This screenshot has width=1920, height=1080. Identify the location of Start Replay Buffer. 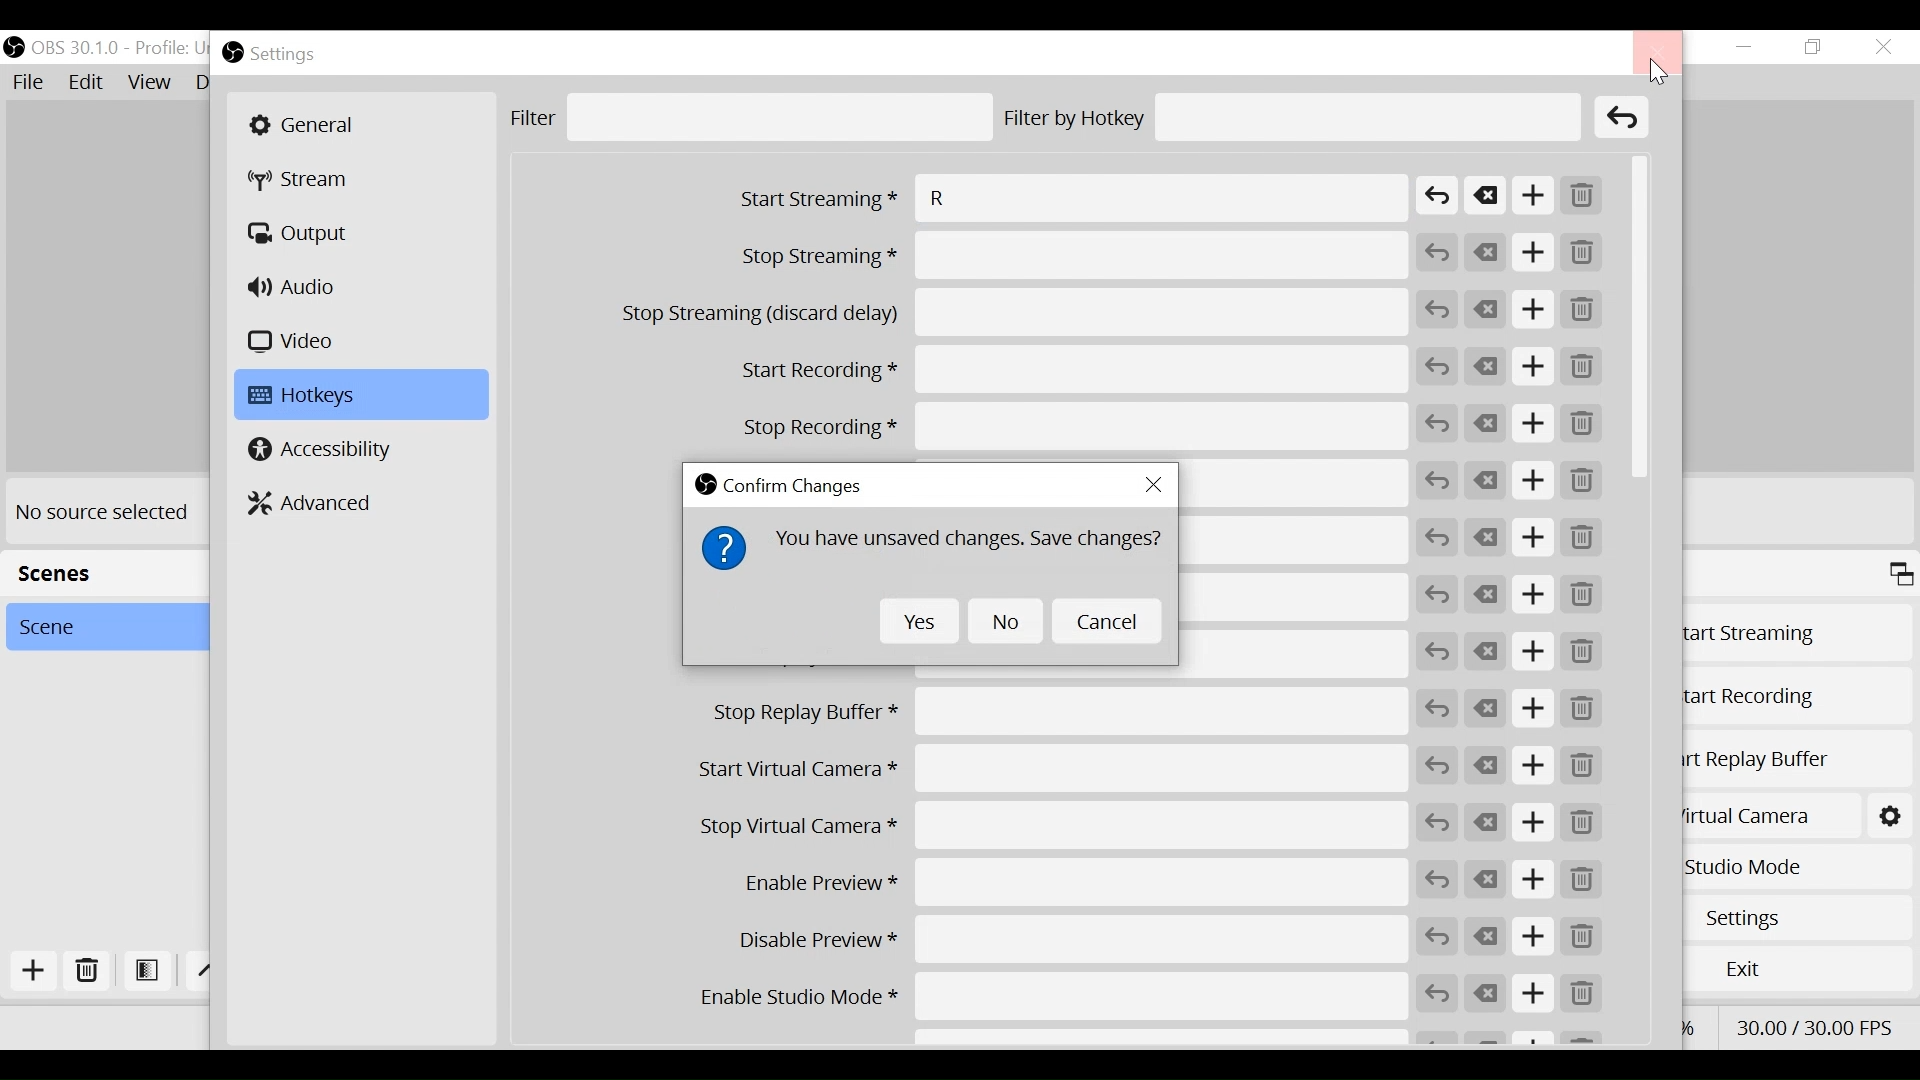
(1790, 763).